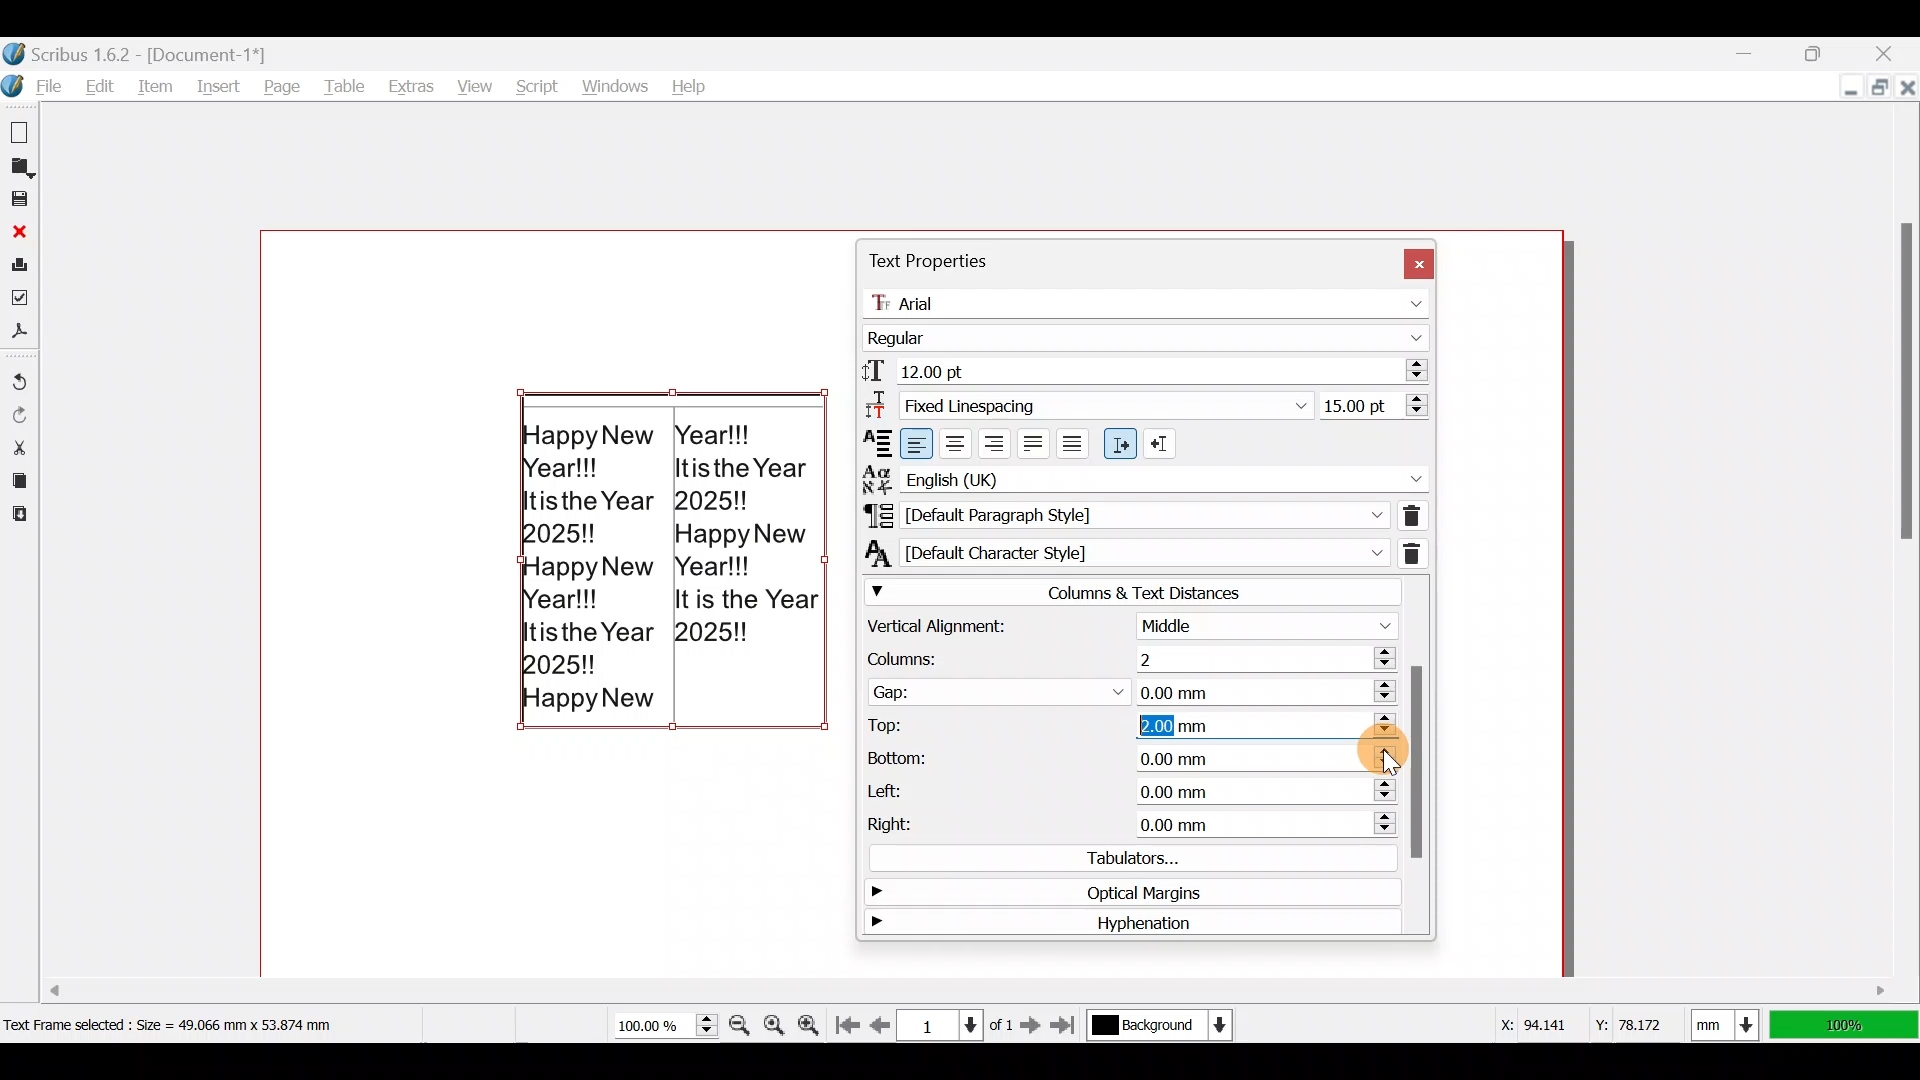  I want to click on Extras, so click(412, 86).